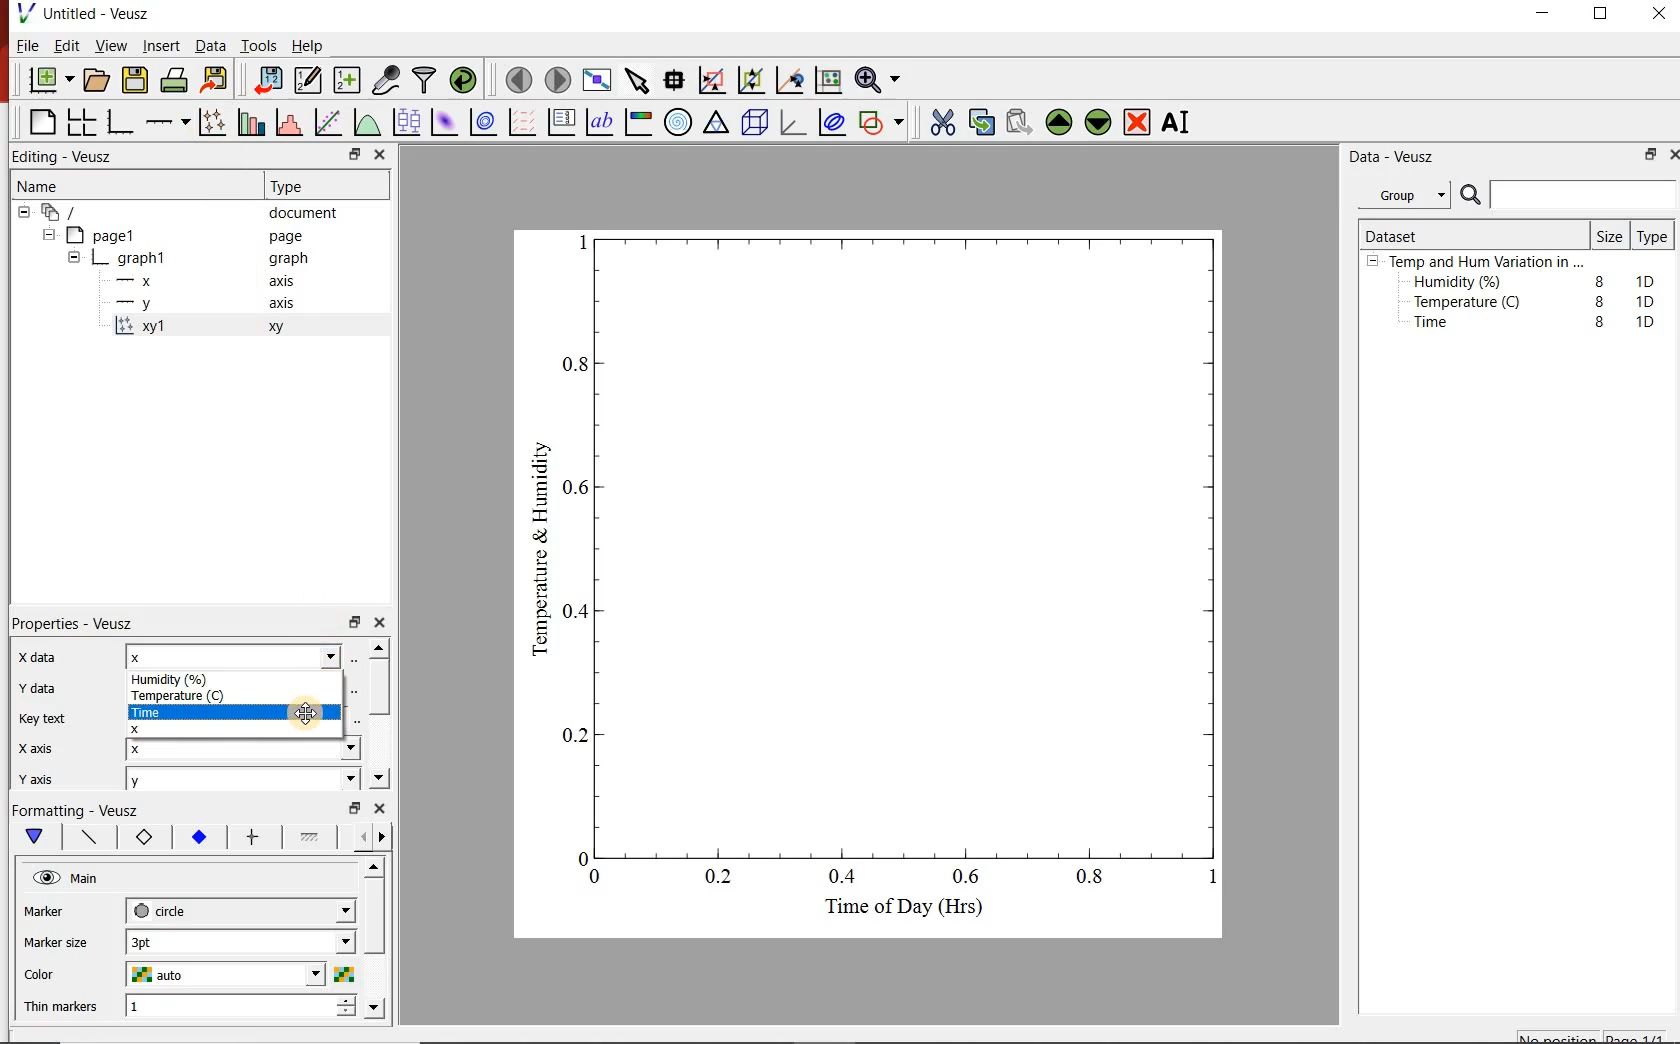 The width and height of the screenshot is (1680, 1044). I want to click on page, so click(290, 237).